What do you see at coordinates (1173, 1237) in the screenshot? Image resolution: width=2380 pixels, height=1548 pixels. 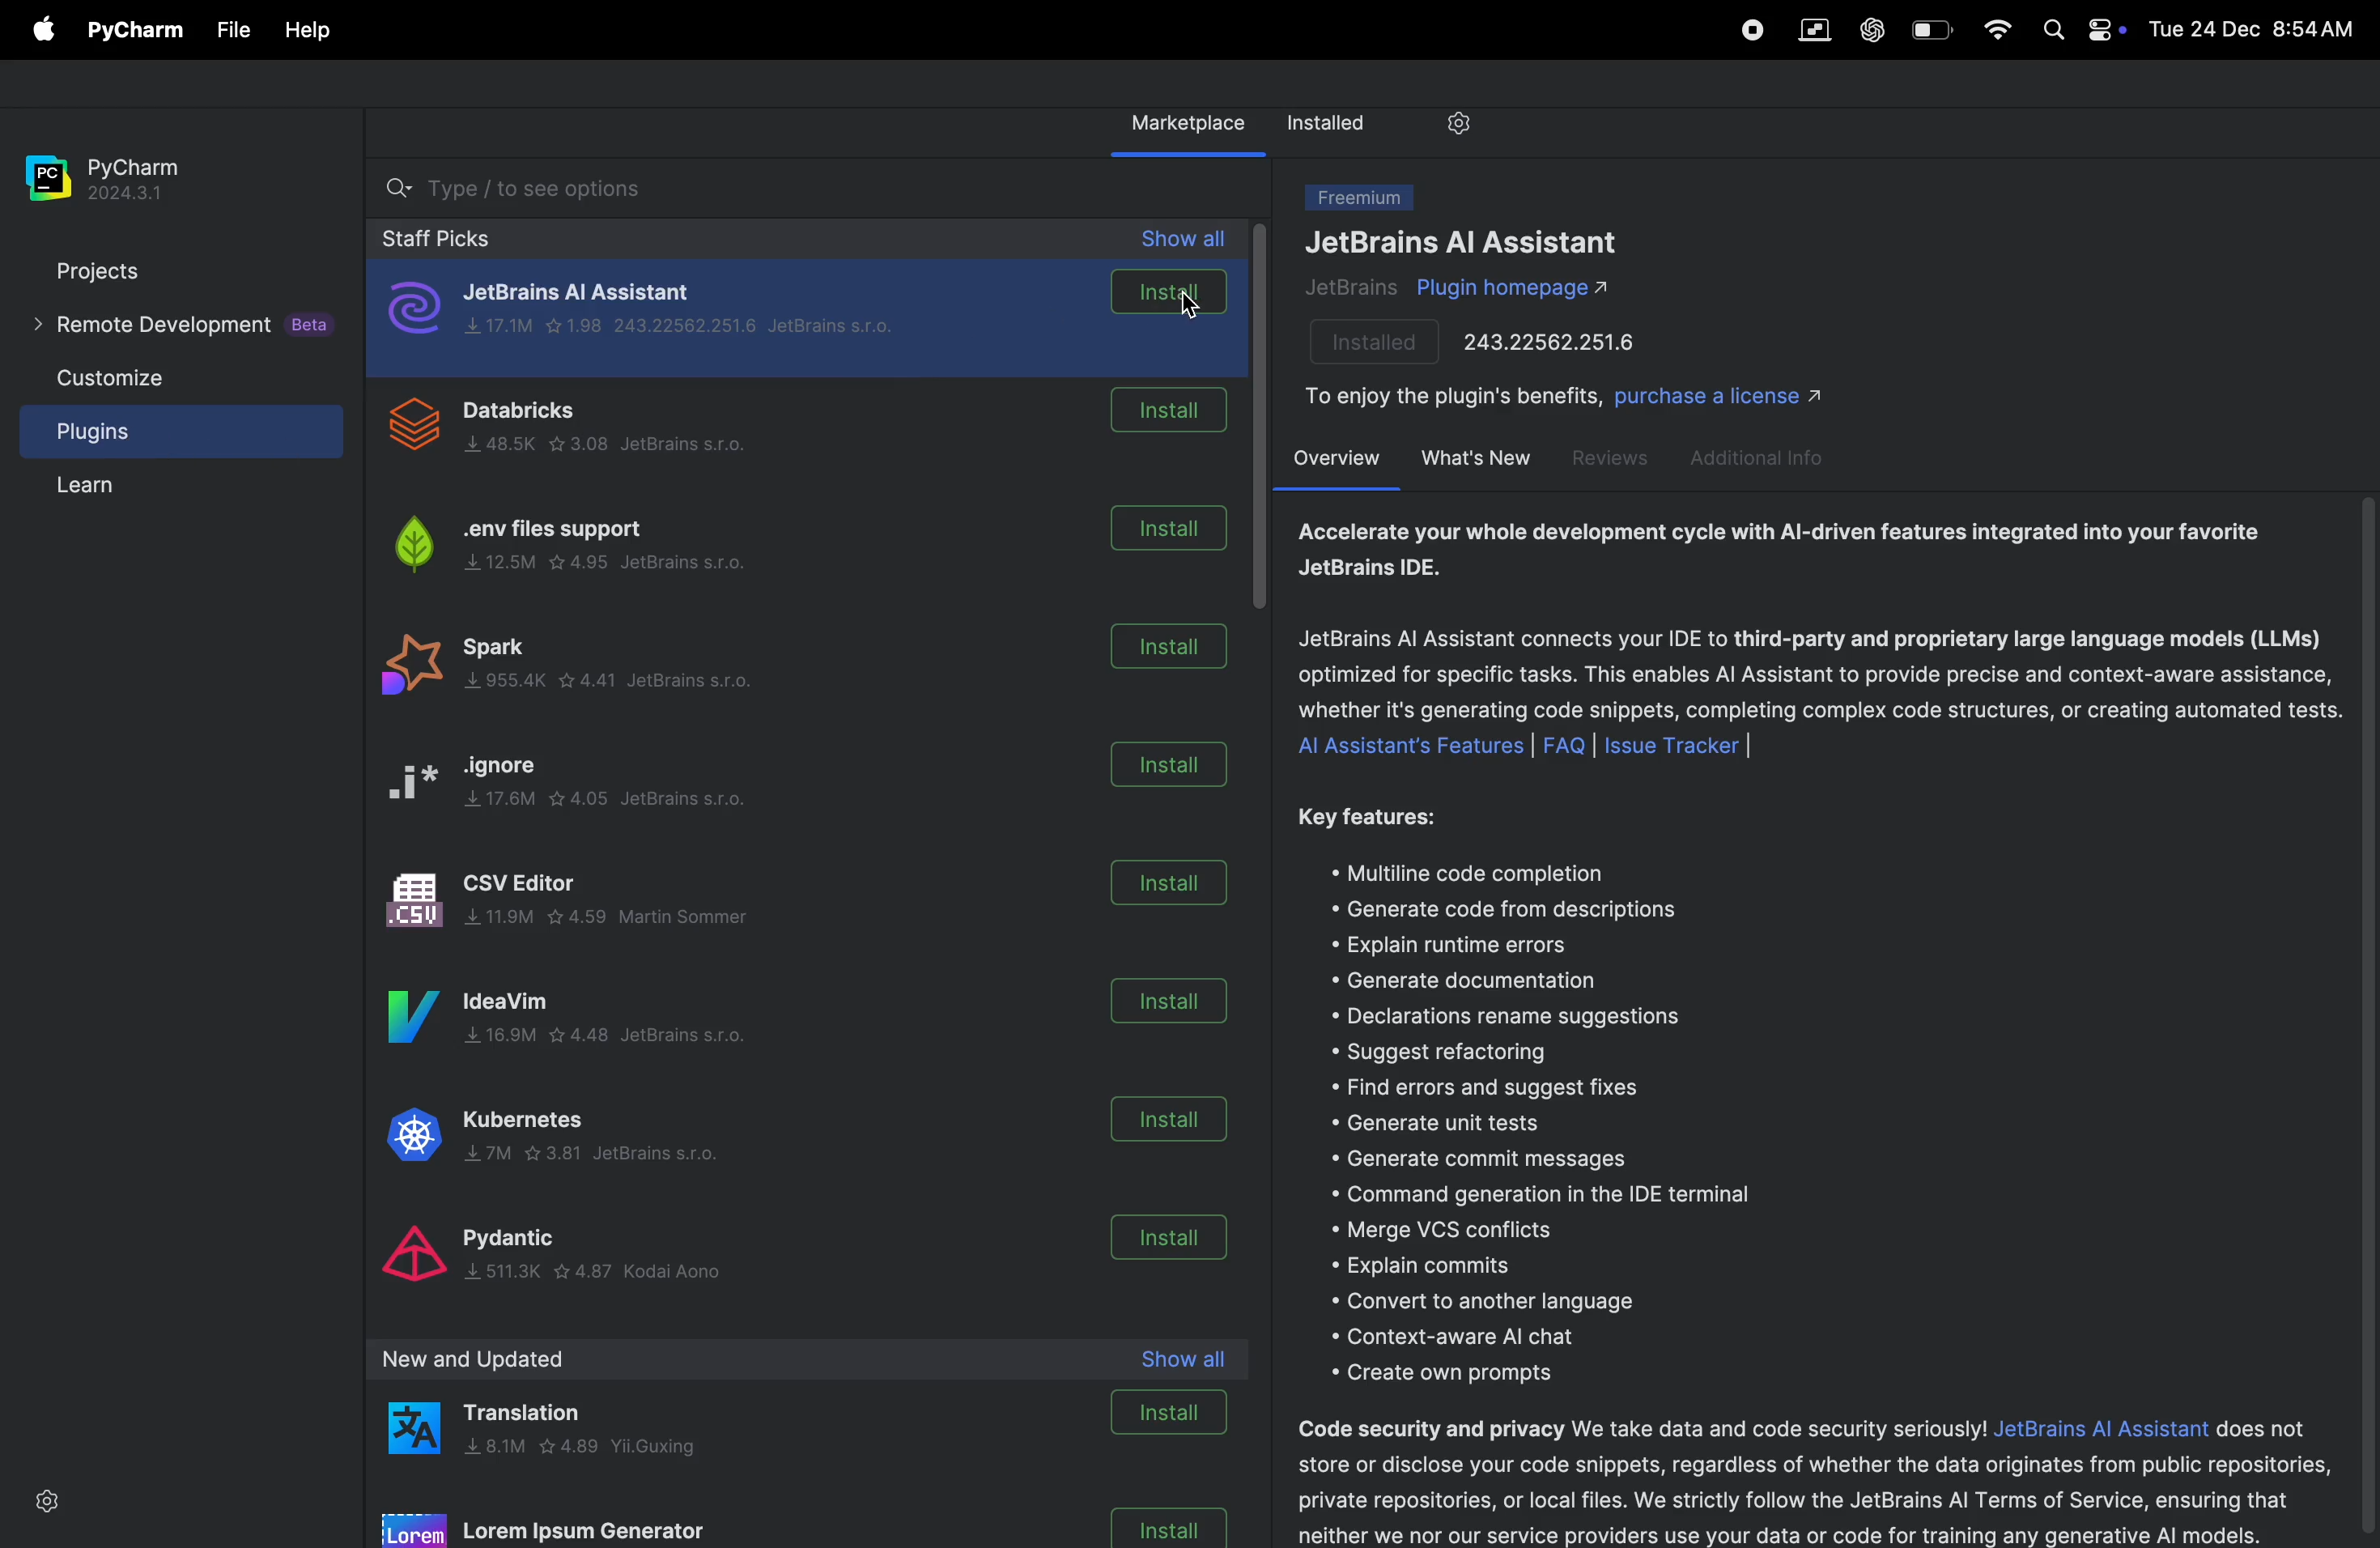 I see `install` at bounding box center [1173, 1237].